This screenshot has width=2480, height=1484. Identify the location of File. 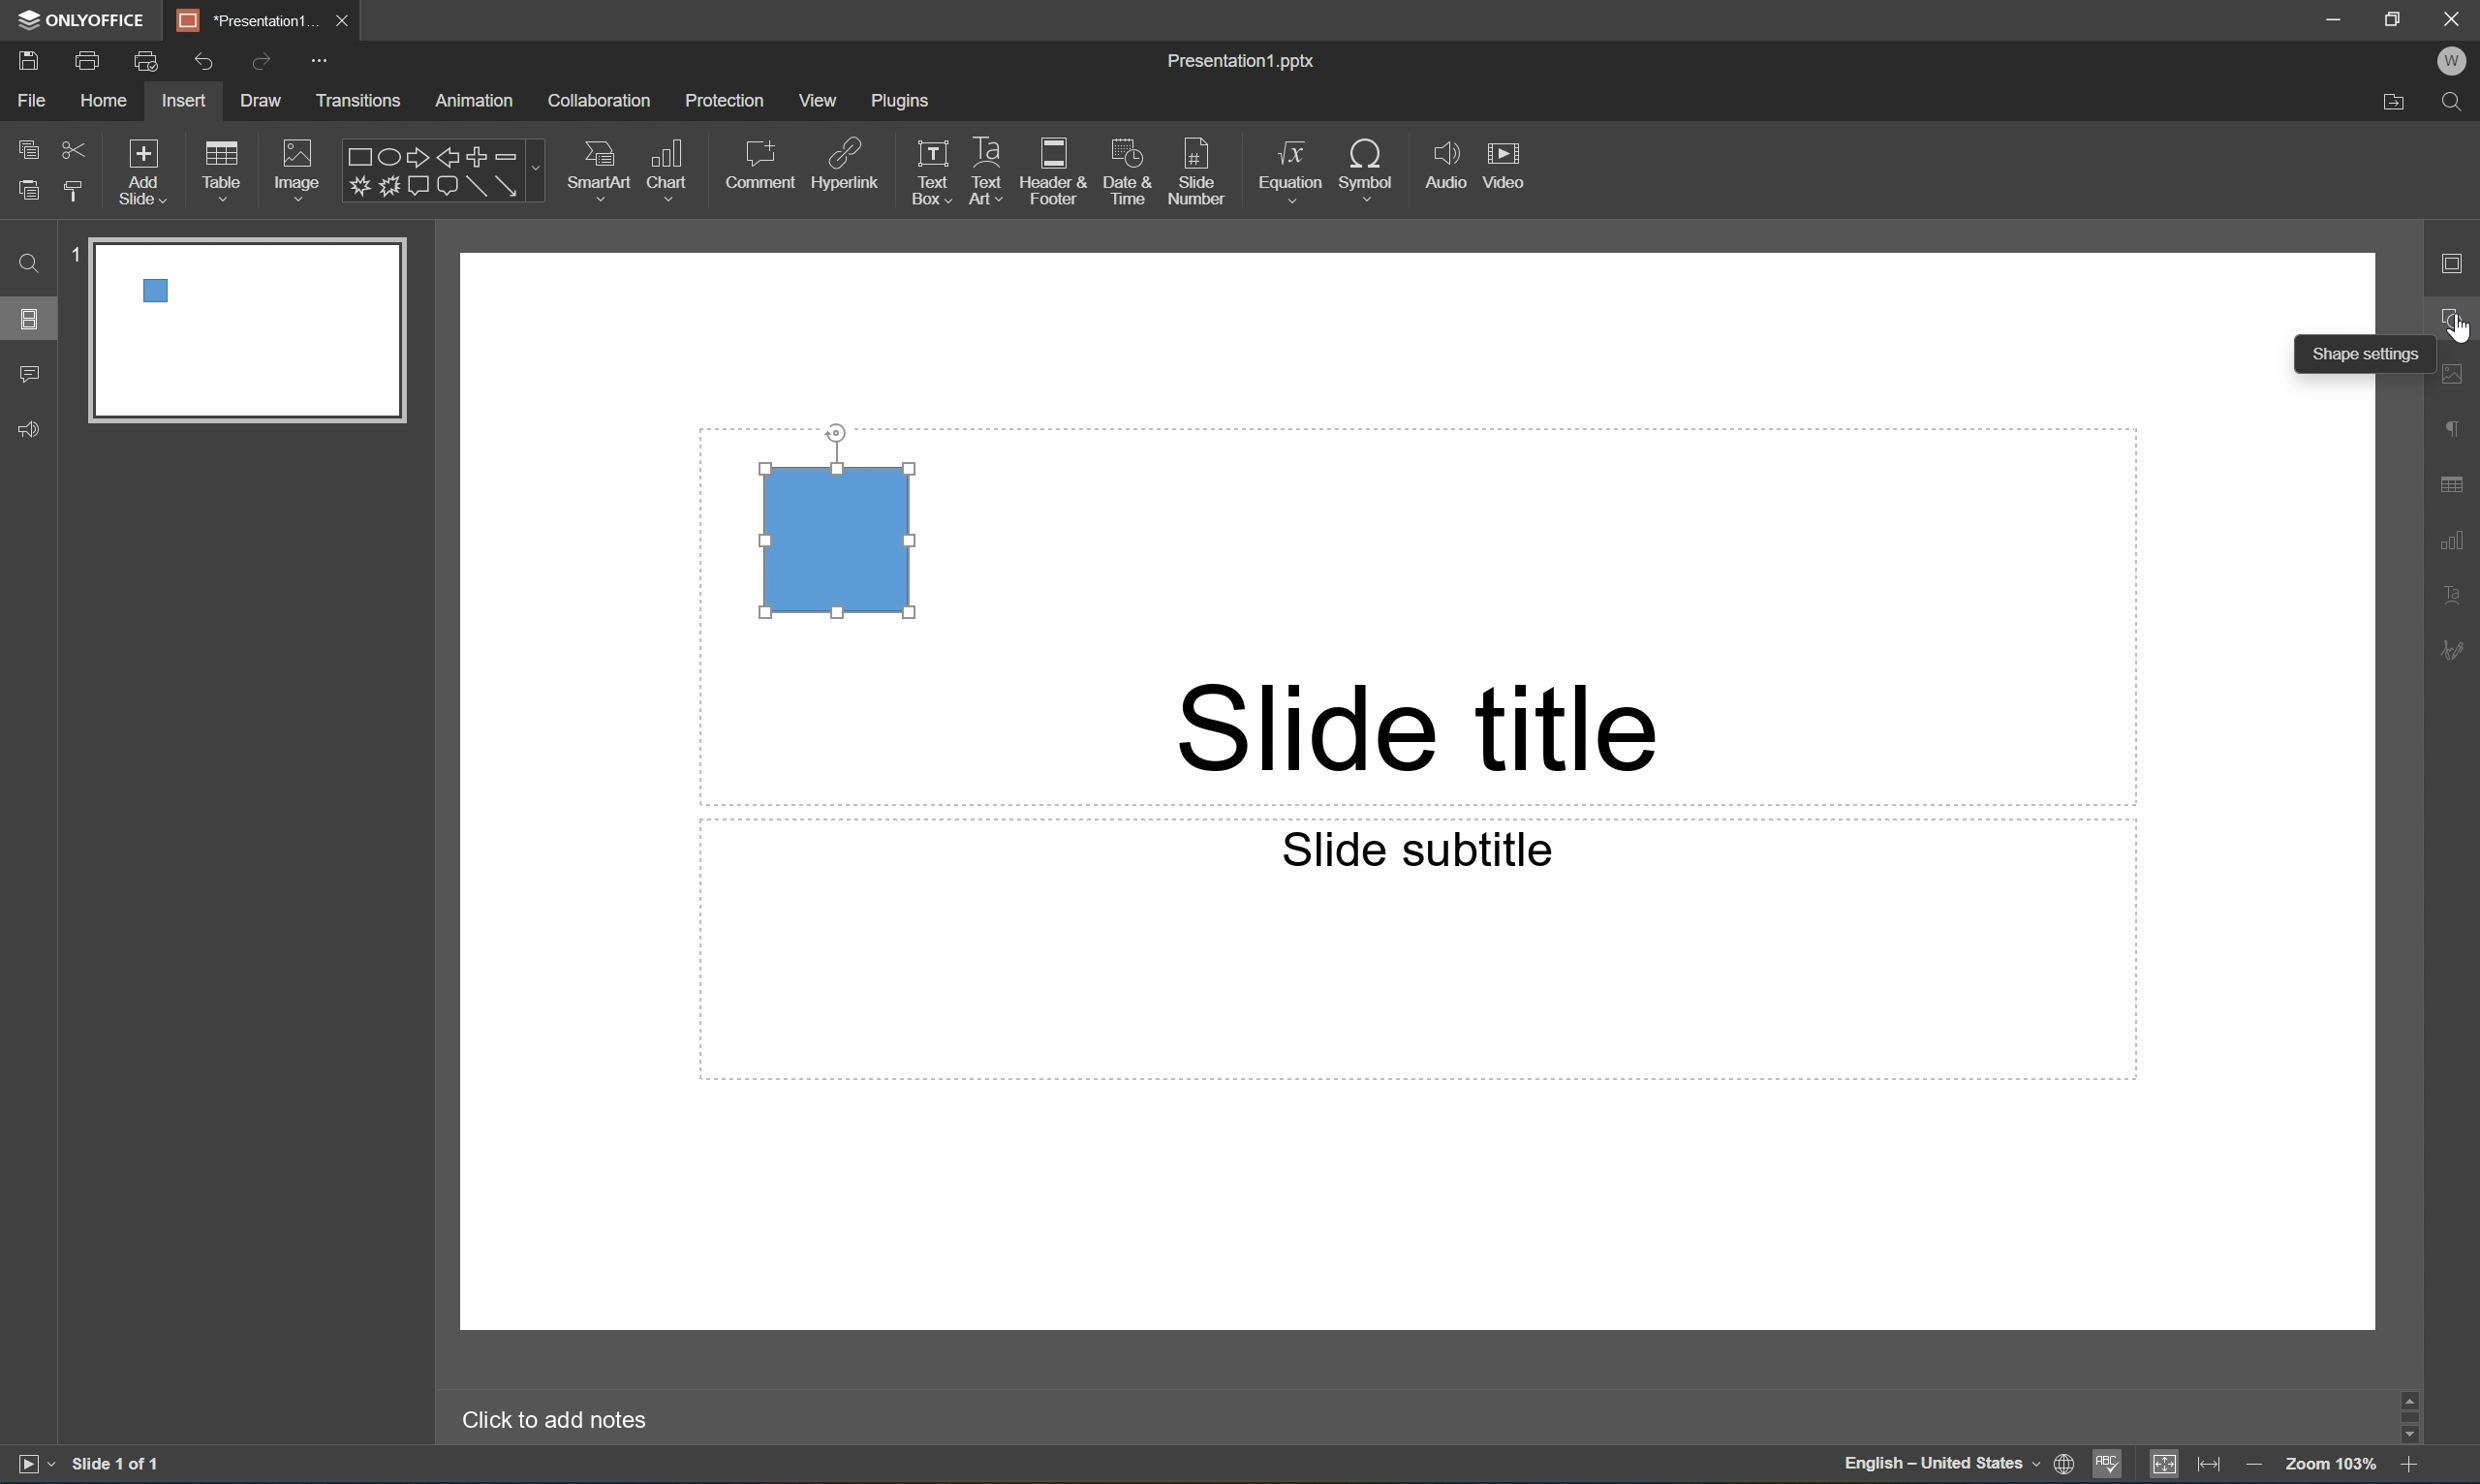
(31, 100).